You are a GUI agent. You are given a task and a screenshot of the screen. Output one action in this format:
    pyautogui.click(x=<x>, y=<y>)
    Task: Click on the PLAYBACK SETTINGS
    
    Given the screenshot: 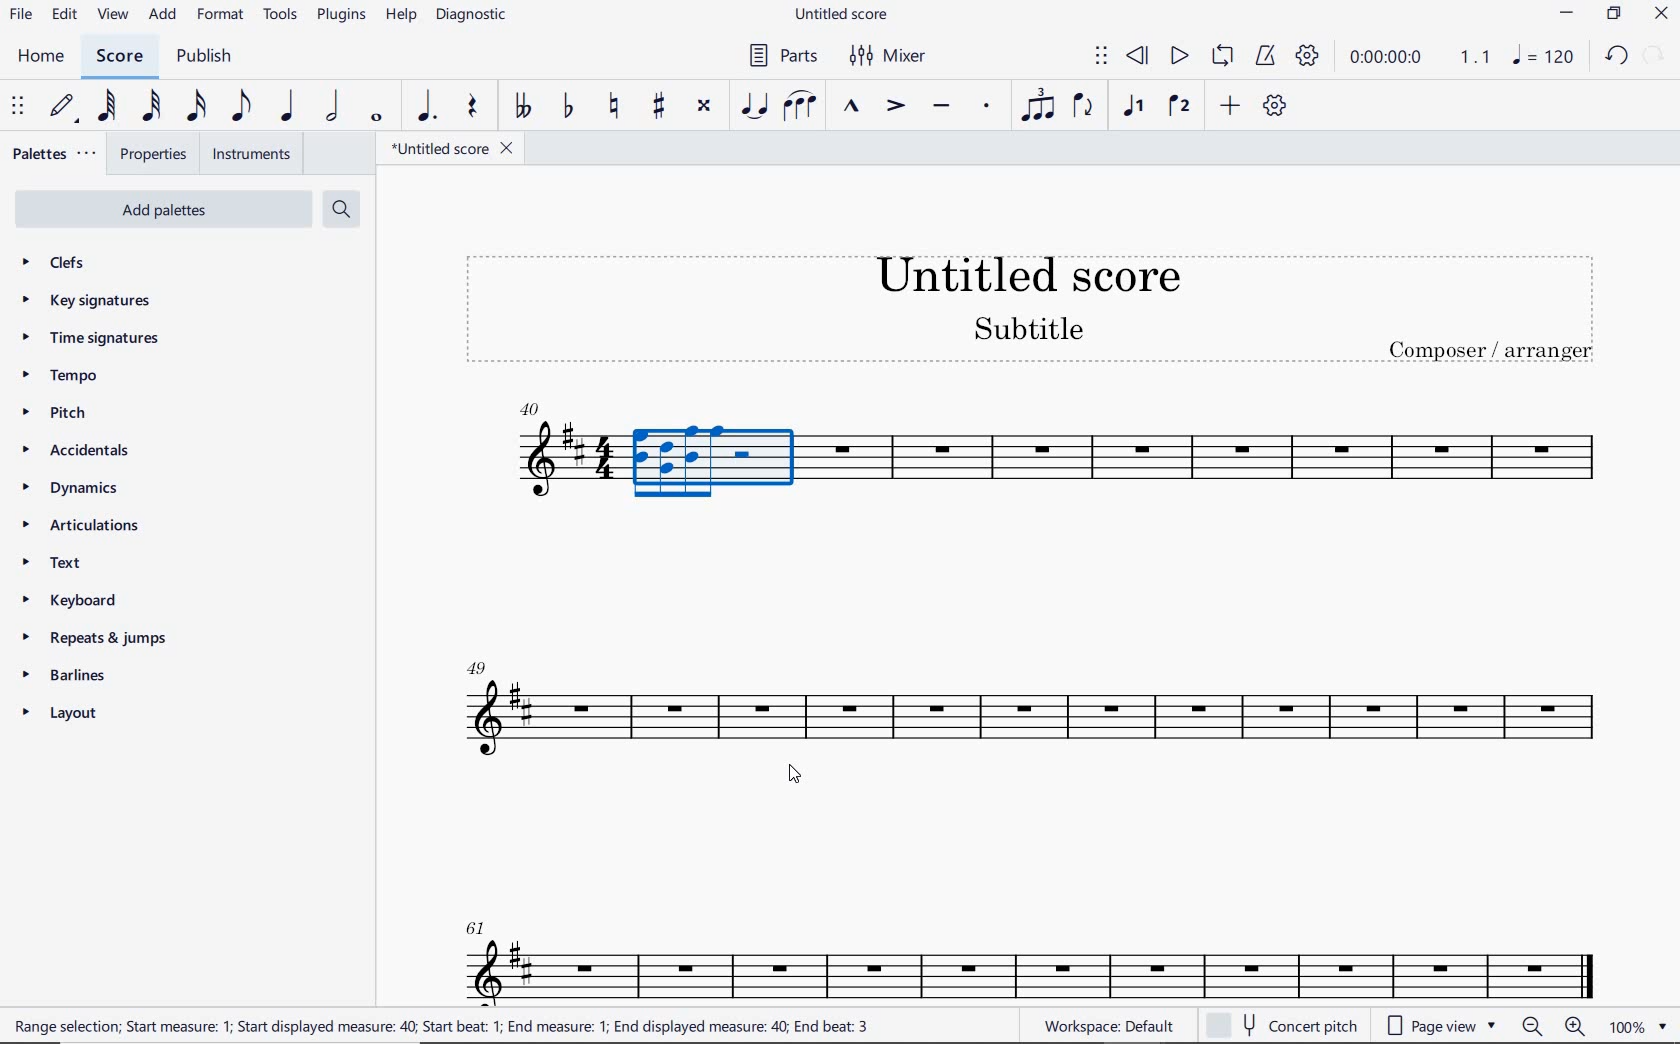 What is the action you would take?
    pyautogui.click(x=1307, y=57)
    